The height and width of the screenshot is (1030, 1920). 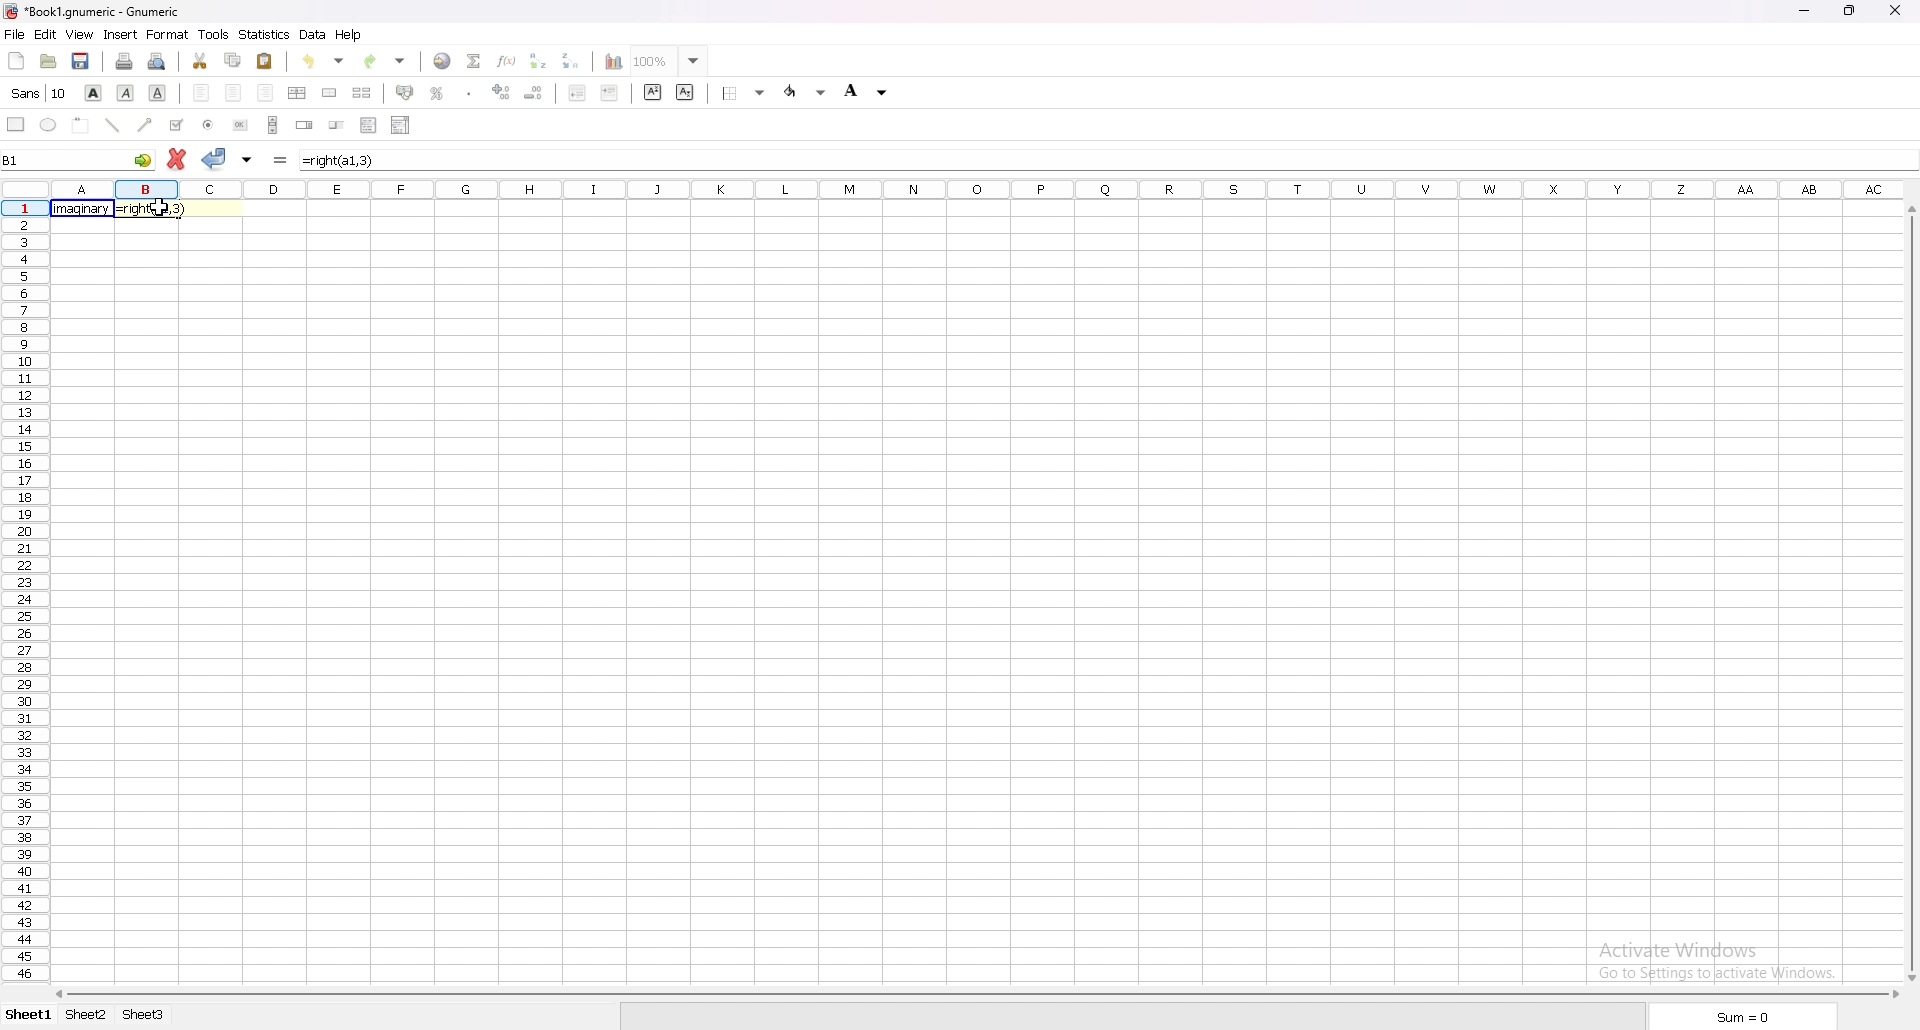 I want to click on sheet 2, so click(x=88, y=1016).